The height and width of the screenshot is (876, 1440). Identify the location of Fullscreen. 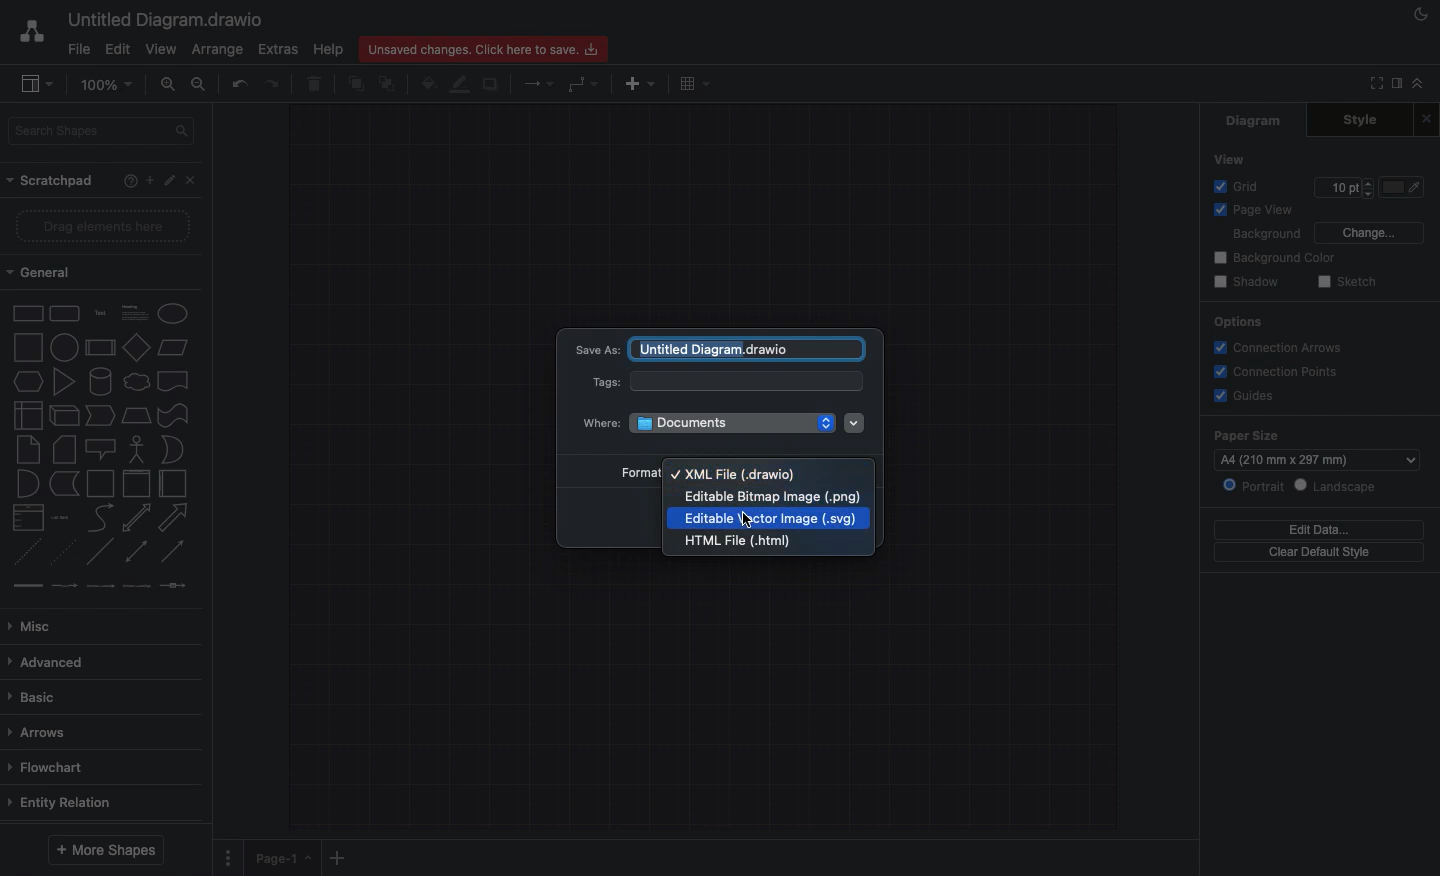
(1373, 85).